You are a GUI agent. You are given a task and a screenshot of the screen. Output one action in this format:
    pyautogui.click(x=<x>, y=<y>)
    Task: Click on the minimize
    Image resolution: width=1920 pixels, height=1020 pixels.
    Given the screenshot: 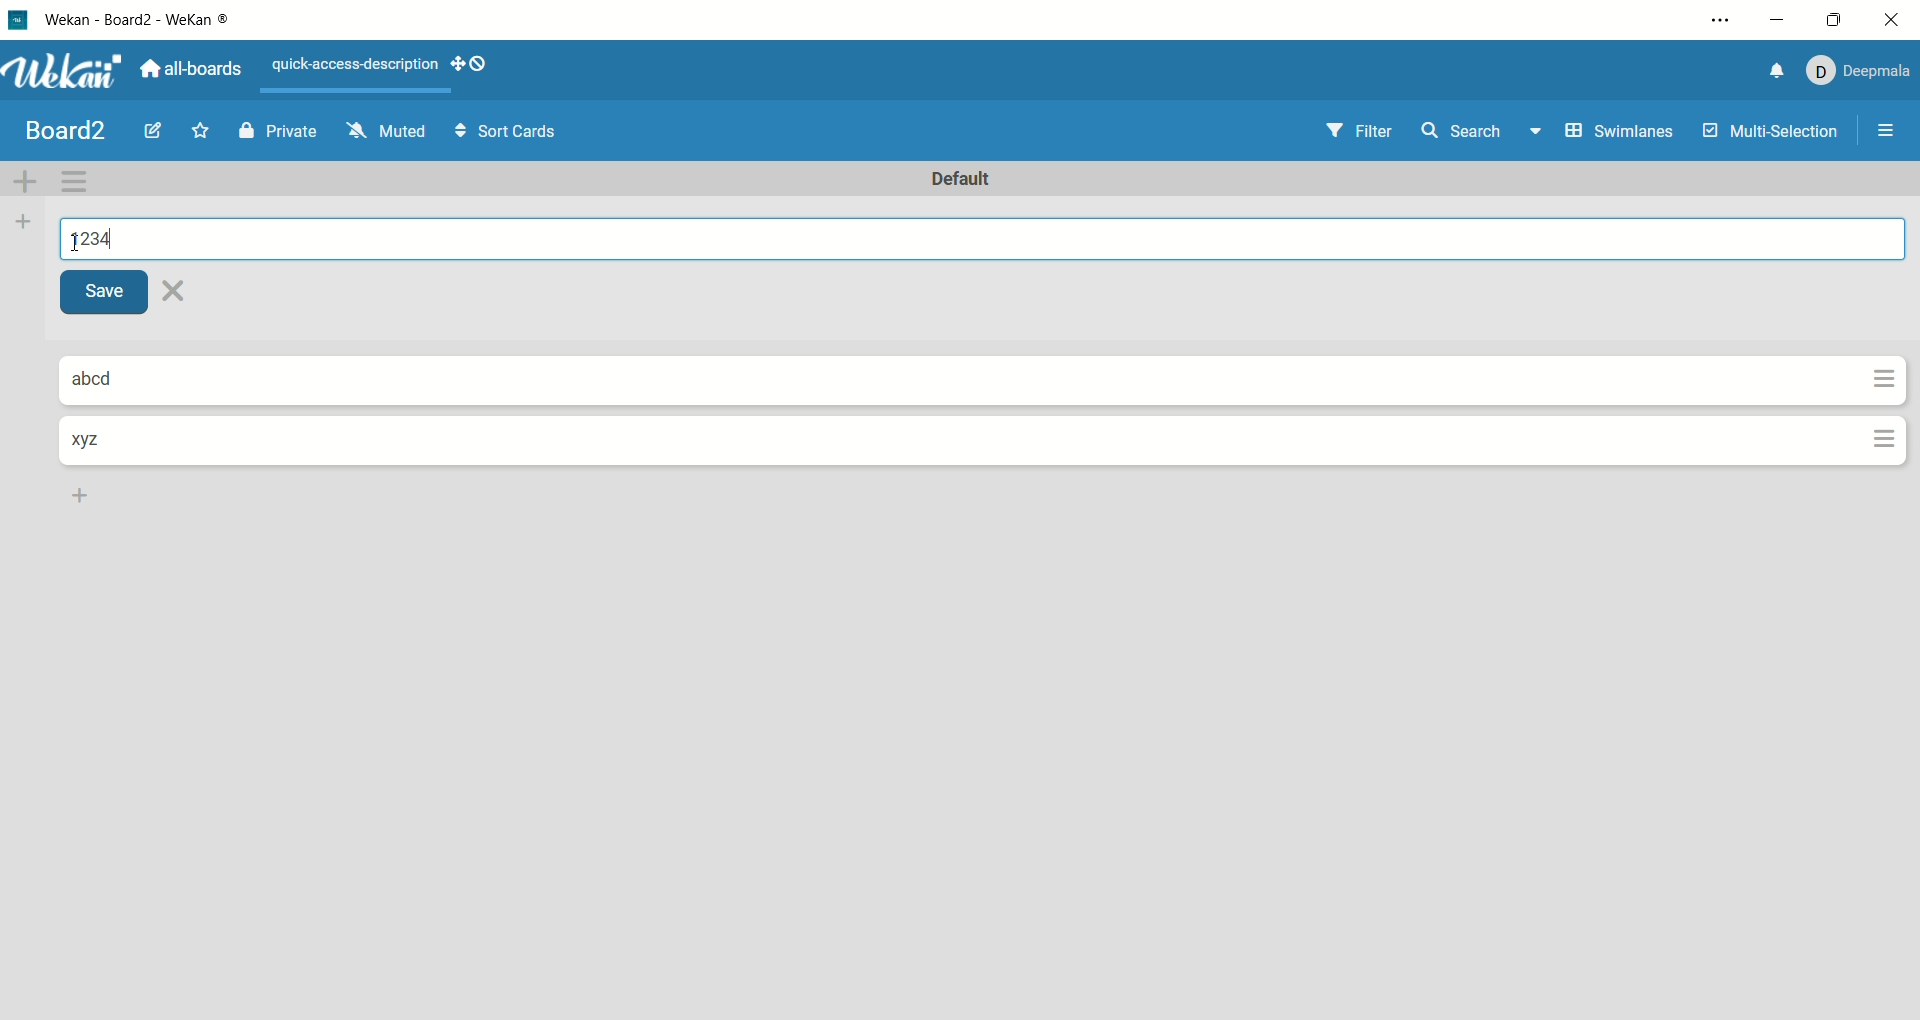 What is the action you would take?
    pyautogui.click(x=1779, y=17)
    